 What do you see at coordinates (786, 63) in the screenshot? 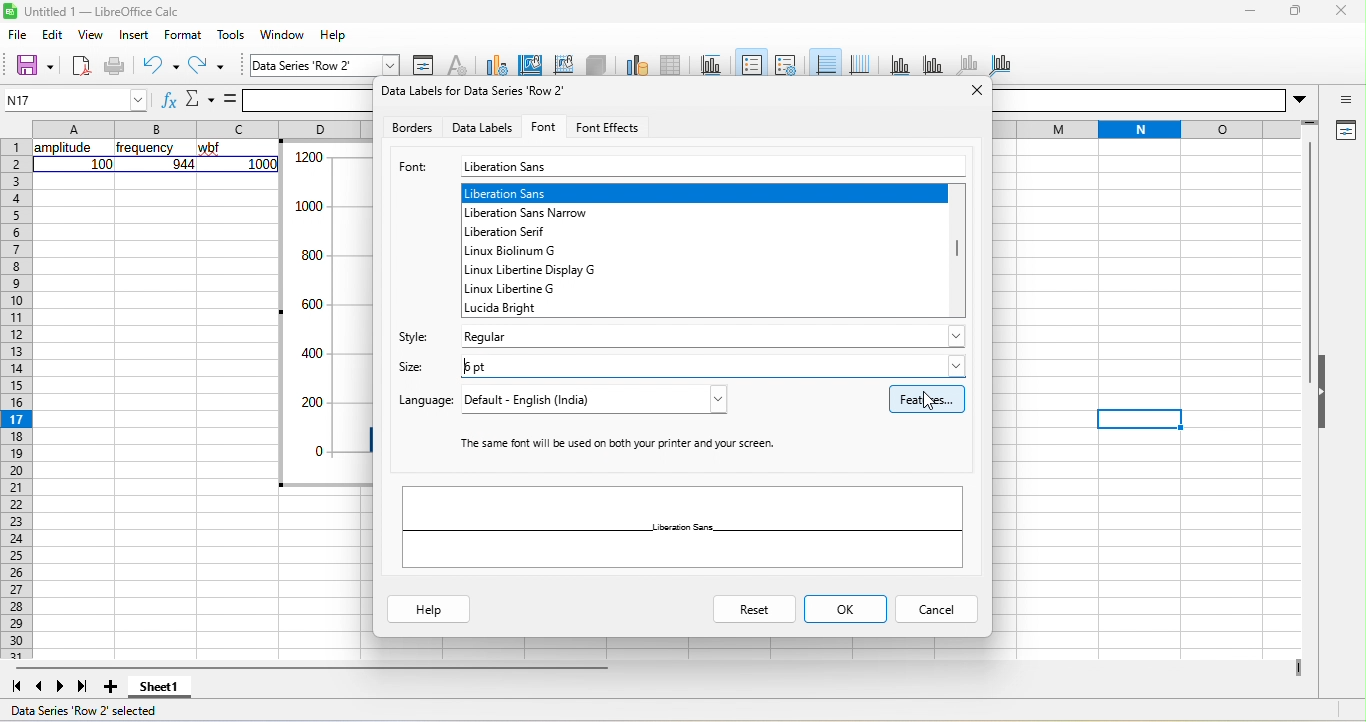
I see `legend ` at bounding box center [786, 63].